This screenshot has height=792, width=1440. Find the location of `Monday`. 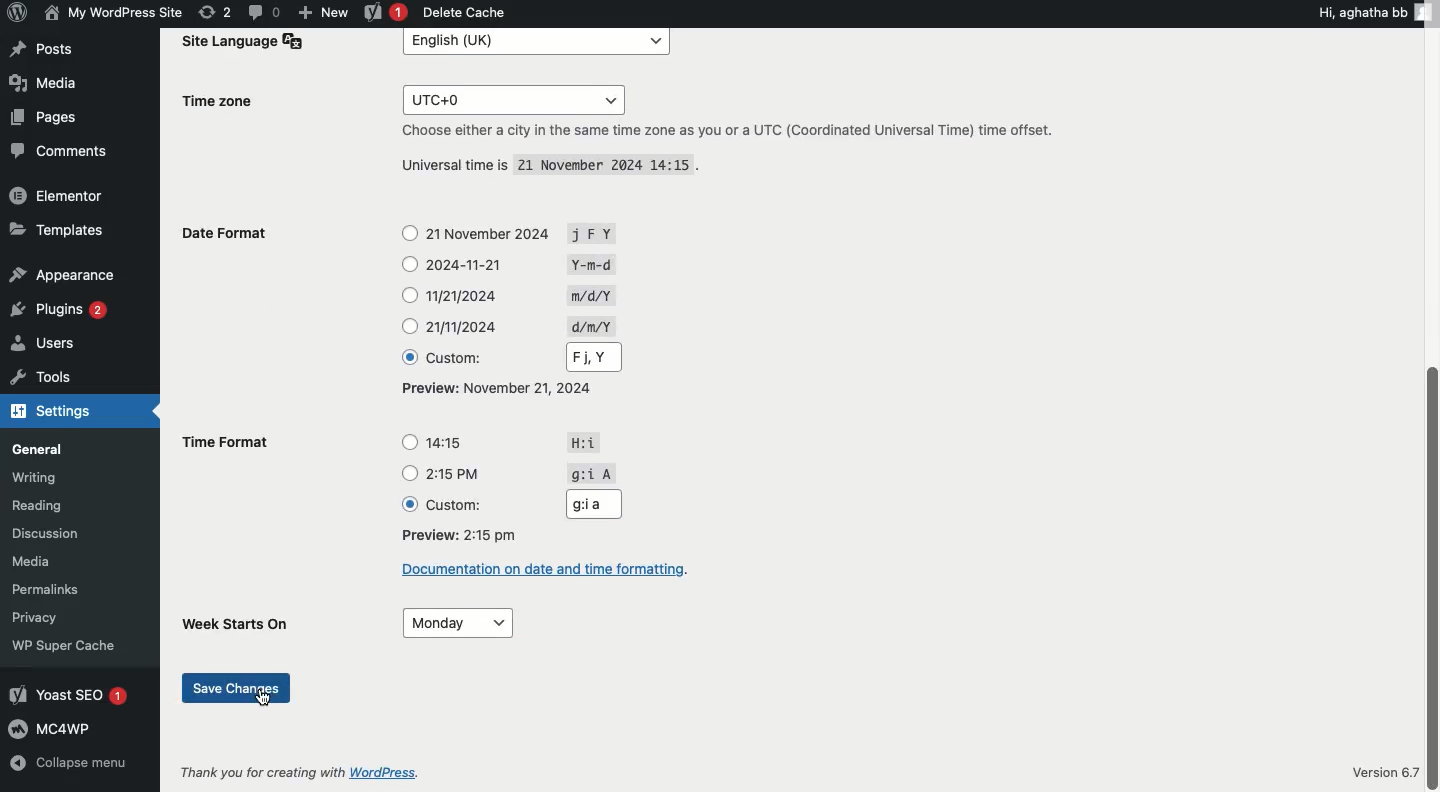

Monday is located at coordinates (460, 622).